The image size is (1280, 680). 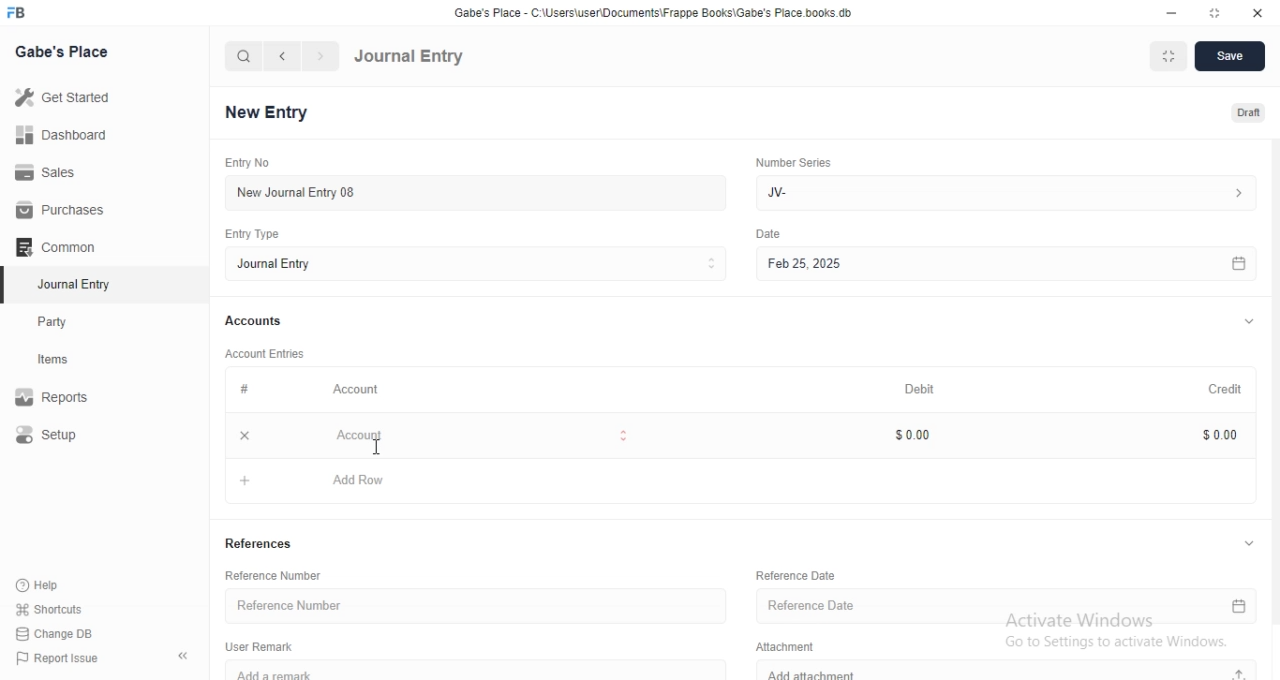 What do you see at coordinates (267, 354) in the screenshot?
I see `Account Entries` at bounding box center [267, 354].